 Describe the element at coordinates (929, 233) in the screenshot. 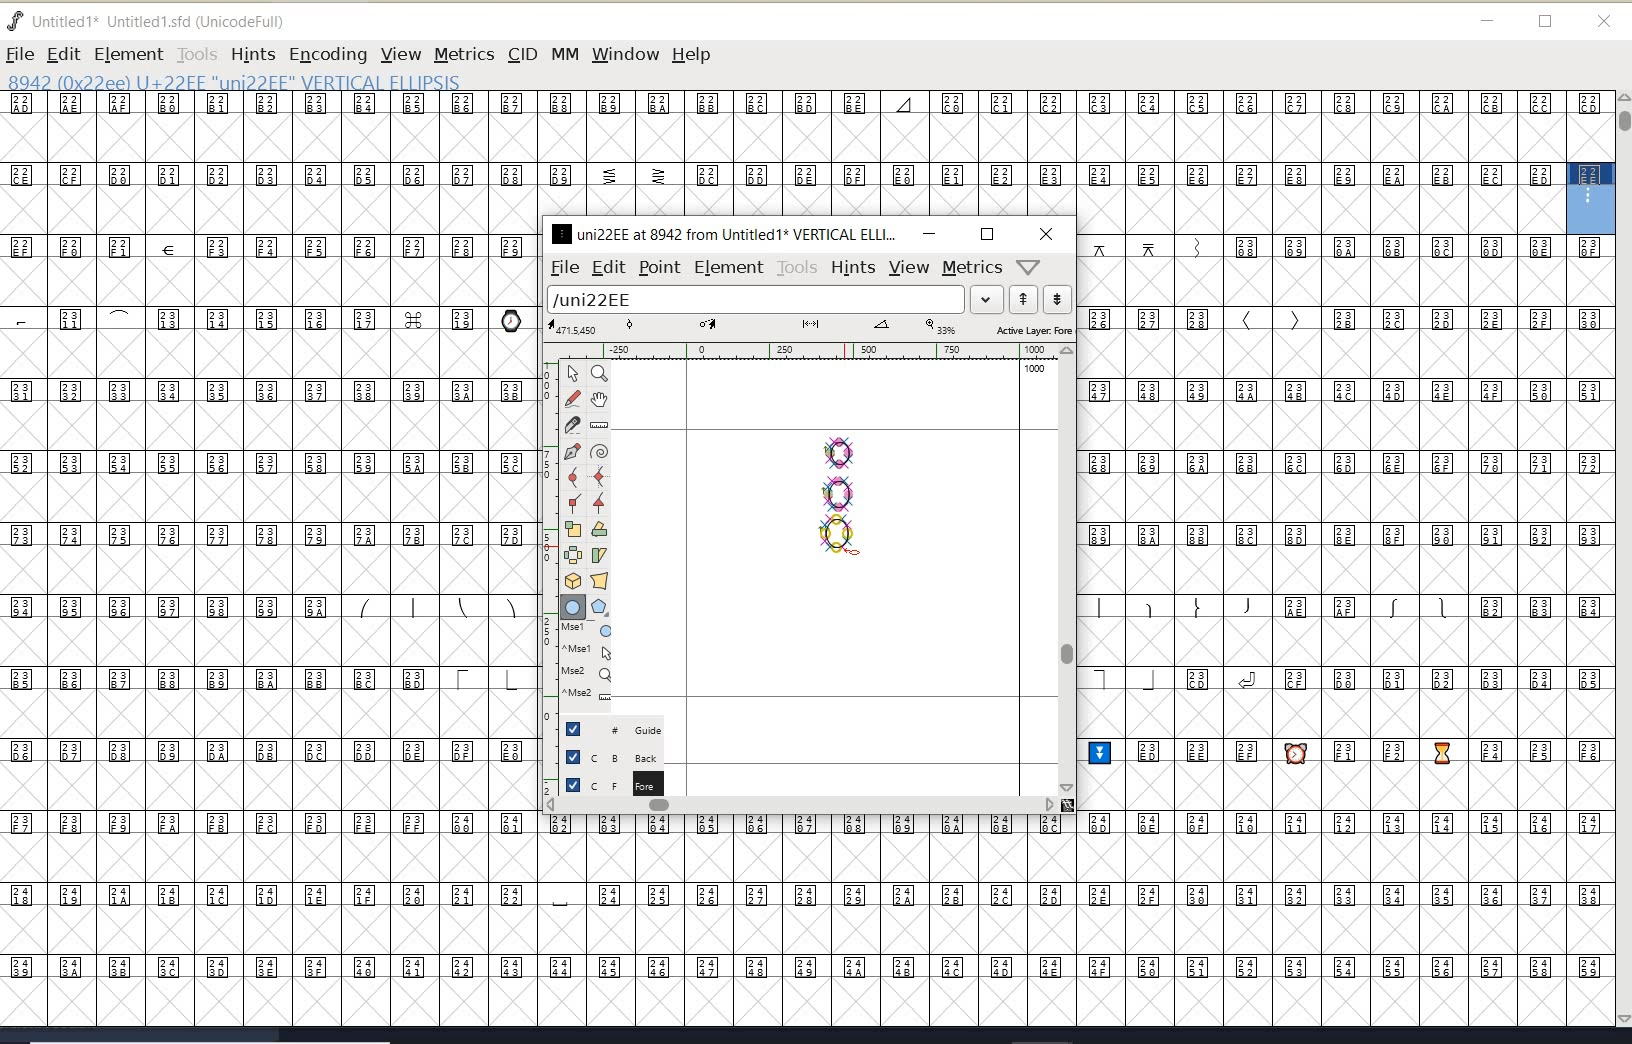

I see `minimize` at that location.